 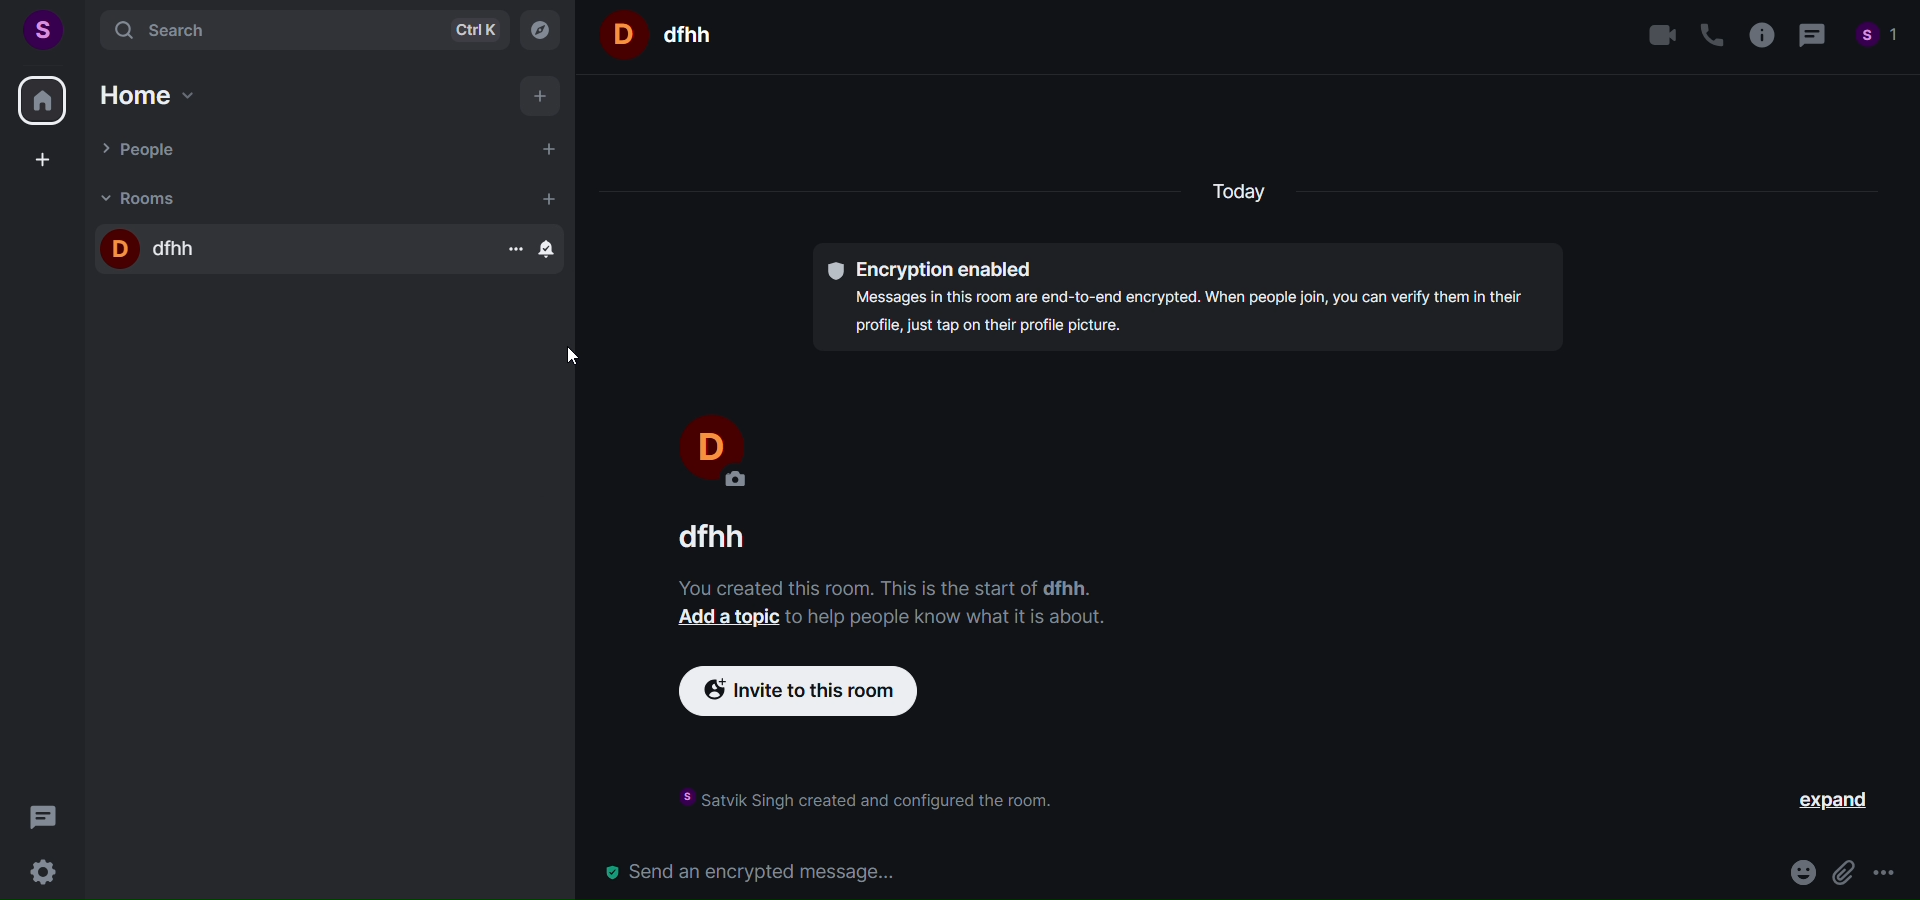 I want to click on start chat, so click(x=553, y=150).